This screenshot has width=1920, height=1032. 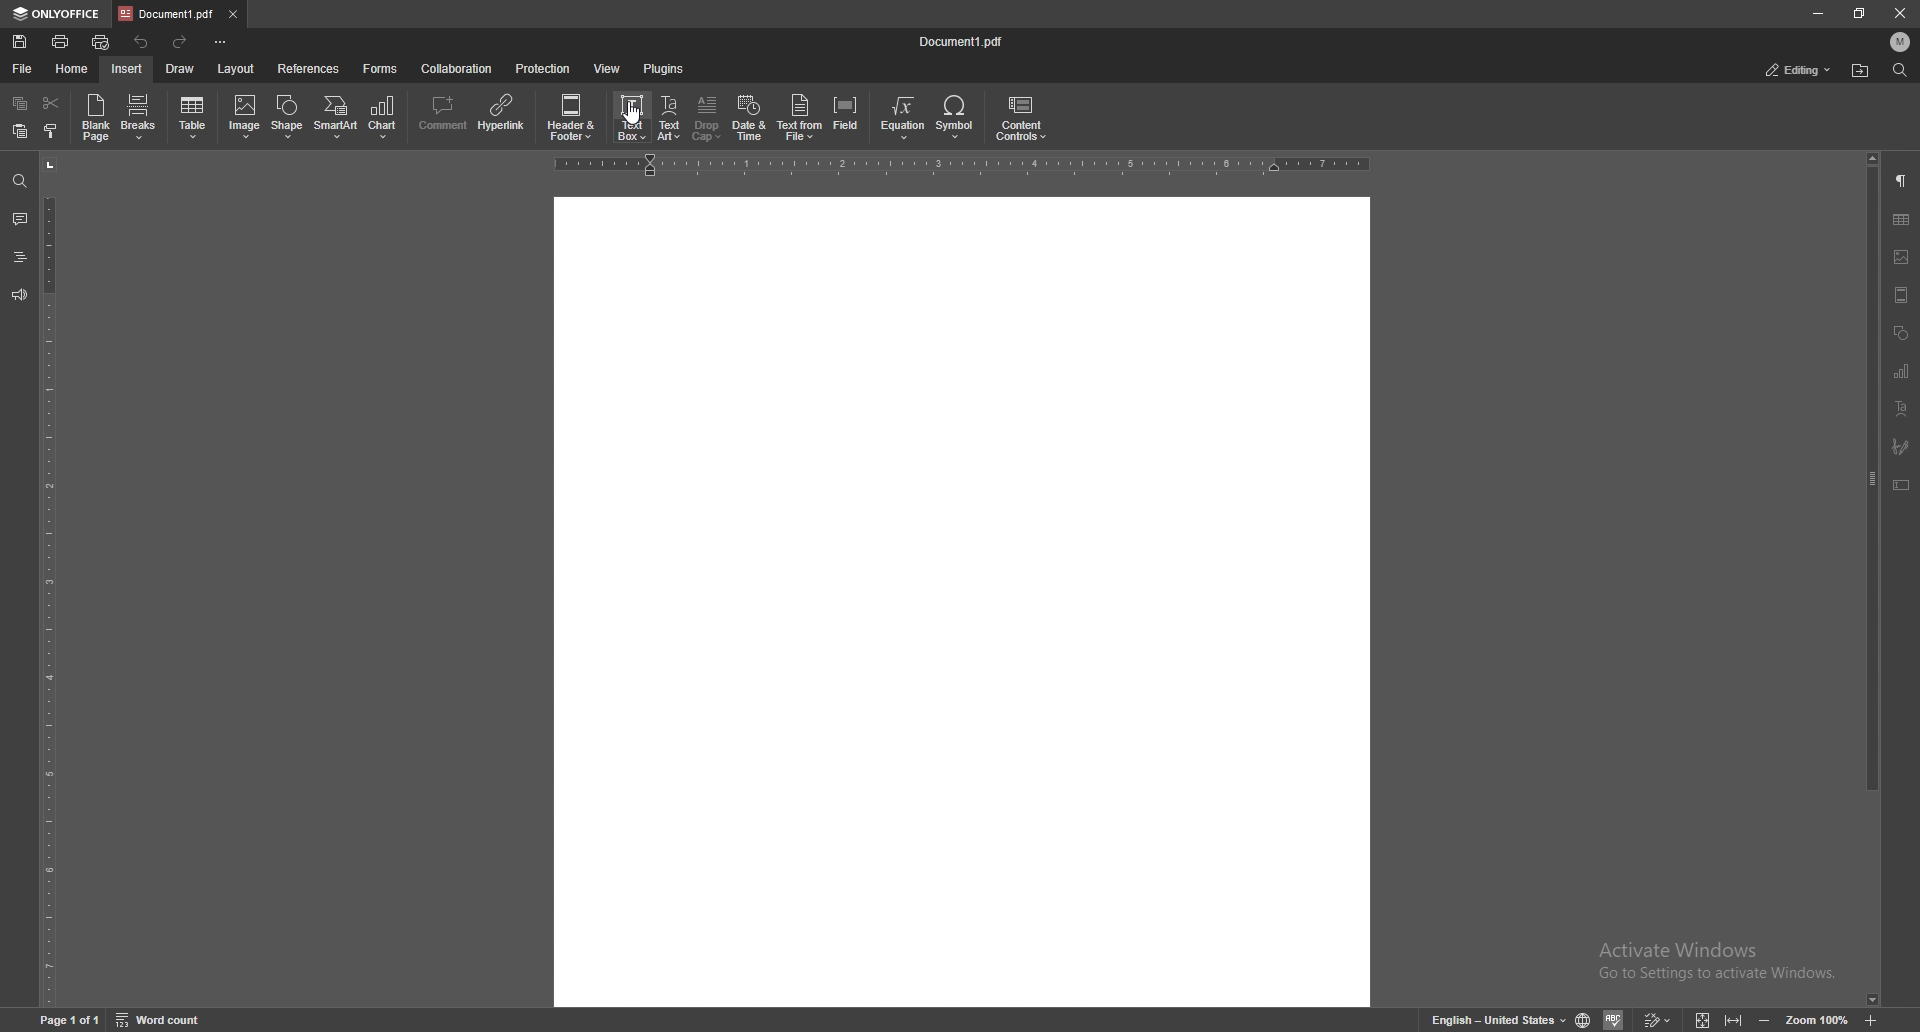 I want to click on spell check, so click(x=1613, y=1019).